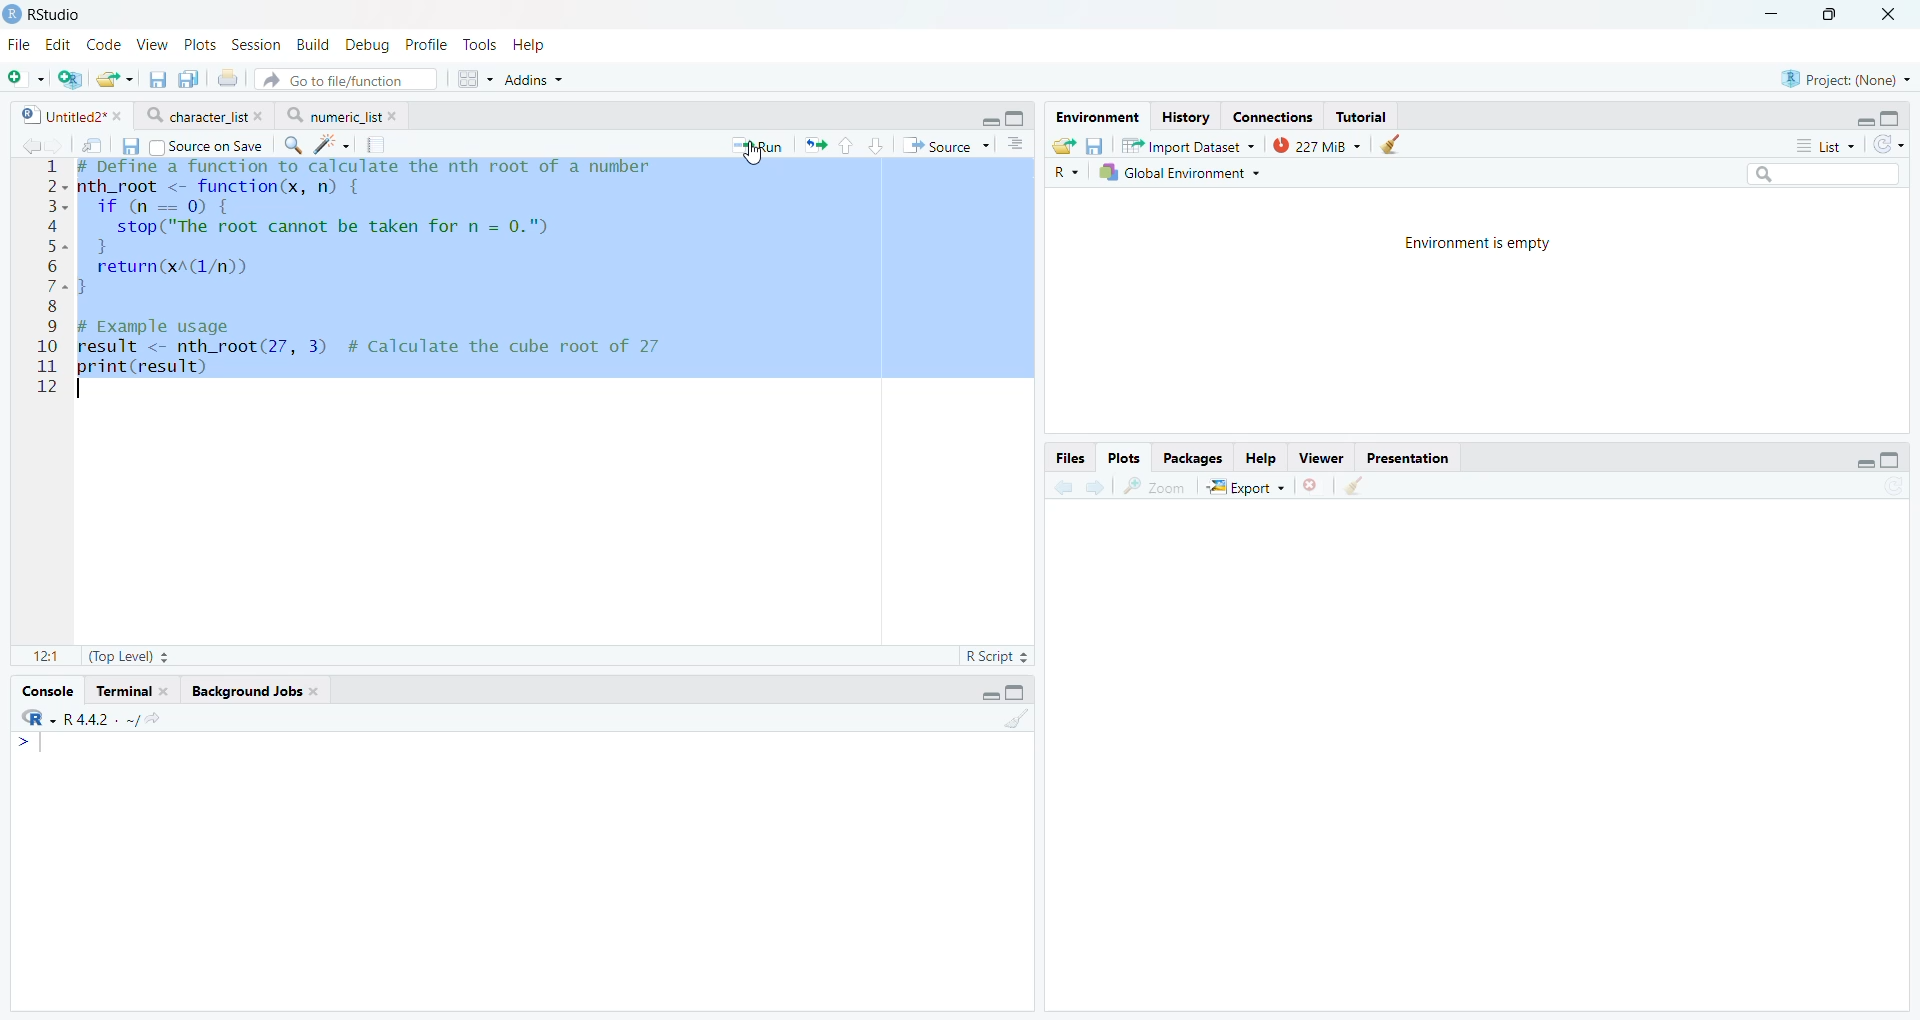 The height and width of the screenshot is (1020, 1920). What do you see at coordinates (345, 79) in the screenshot?
I see `Go to file/function` at bounding box center [345, 79].